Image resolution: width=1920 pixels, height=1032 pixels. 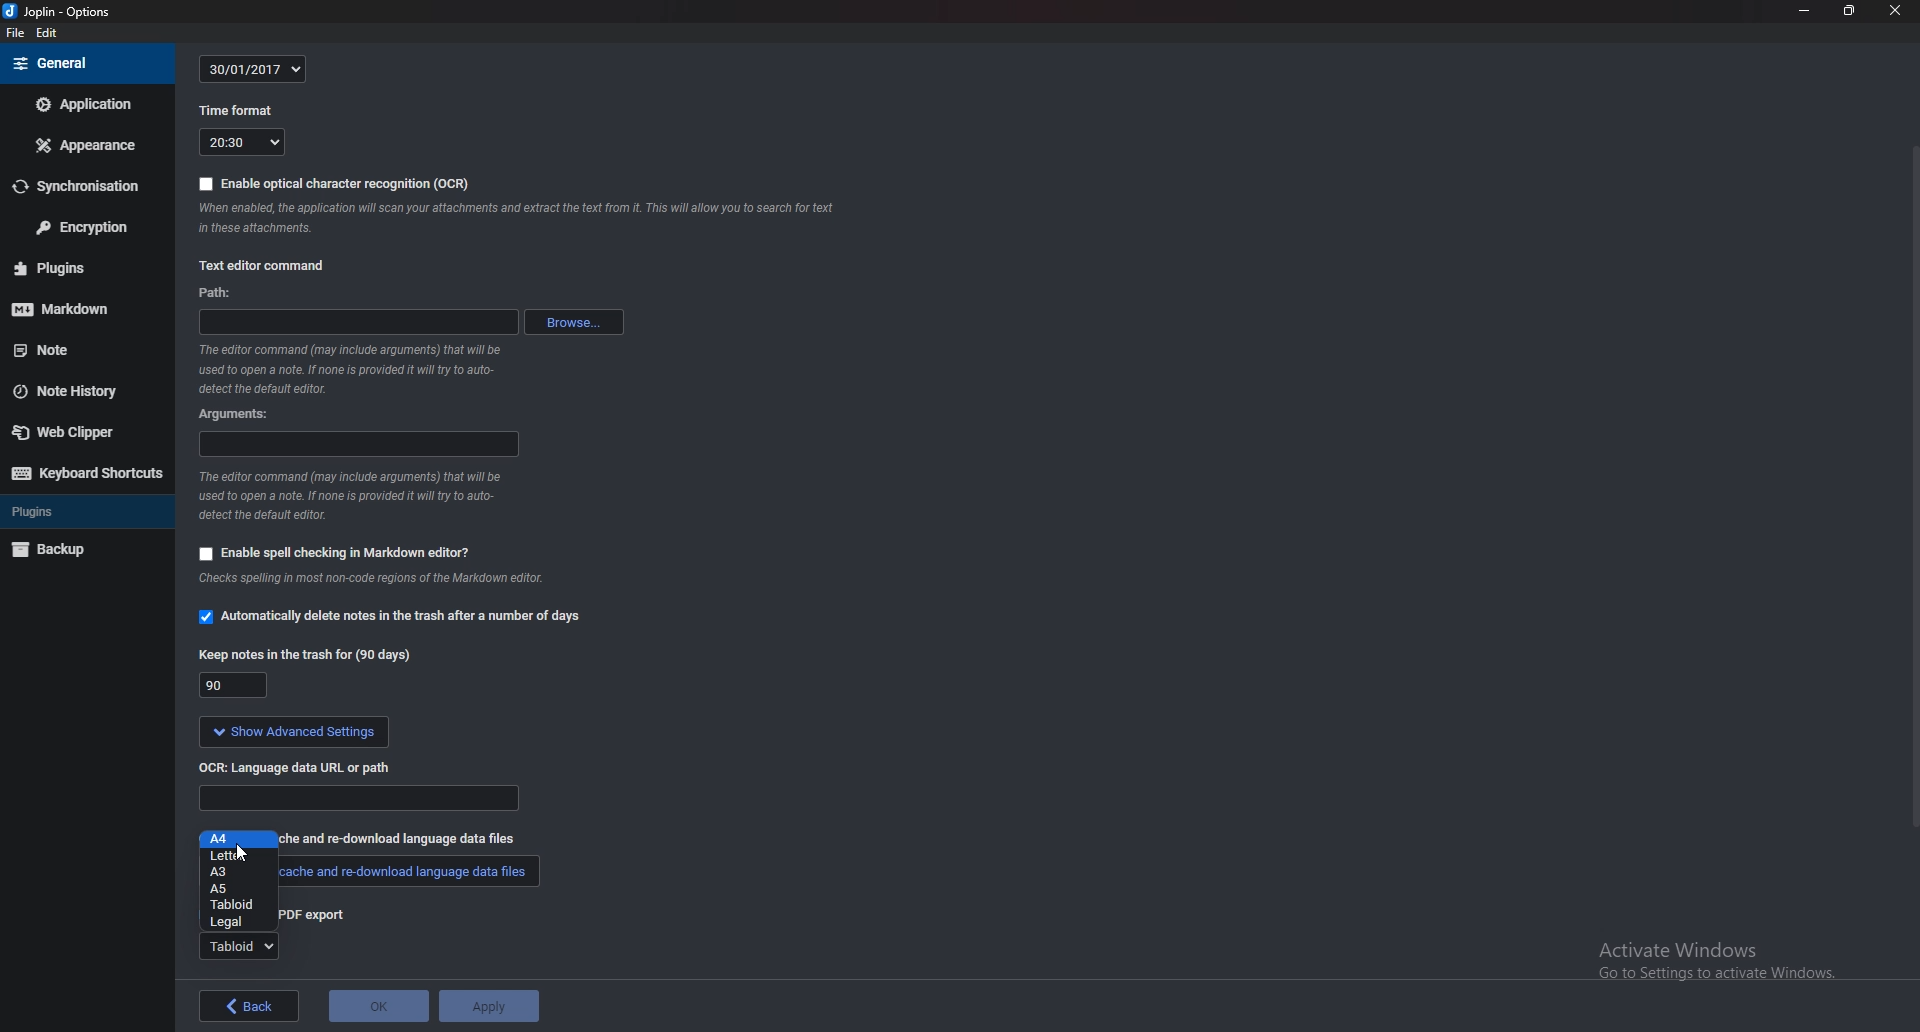 I want to click on Back up, so click(x=81, y=551).